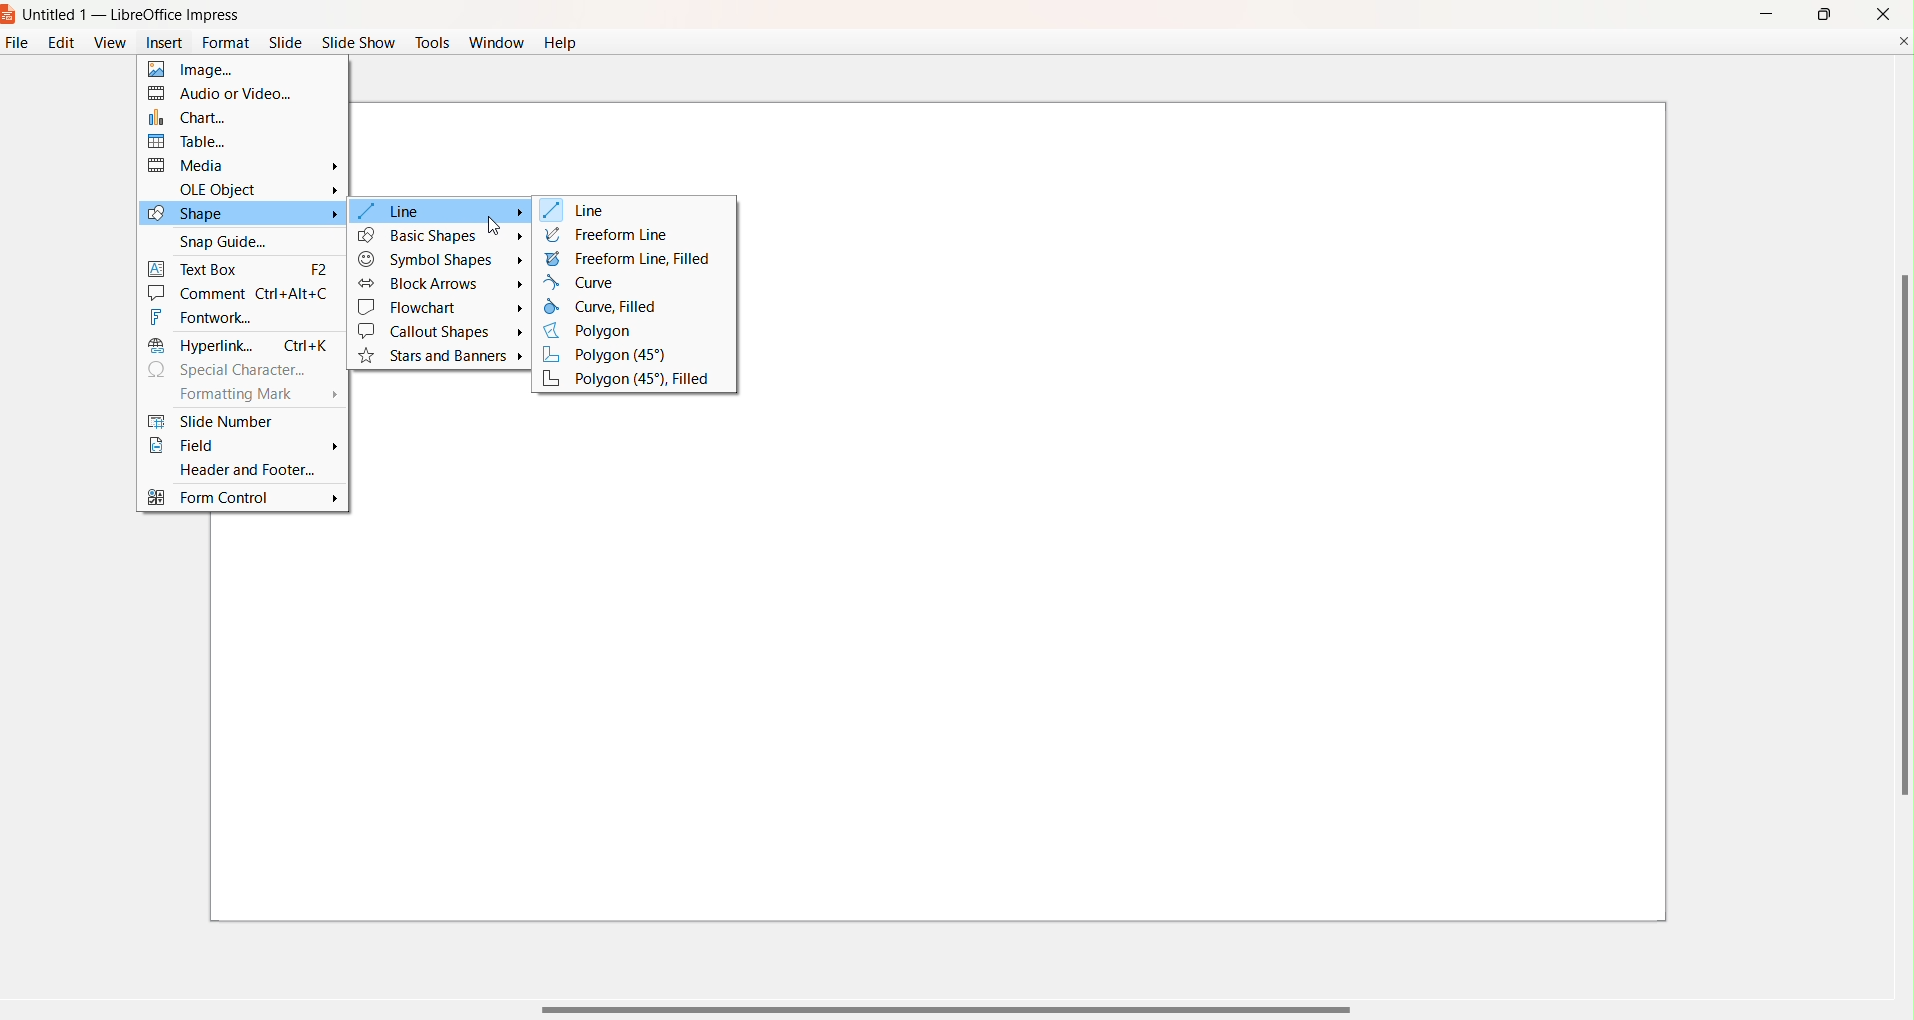 The width and height of the screenshot is (1914, 1020). Describe the element at coordinates (441, 261) in the screenshot. I see `Symbol Shapes` at that location.